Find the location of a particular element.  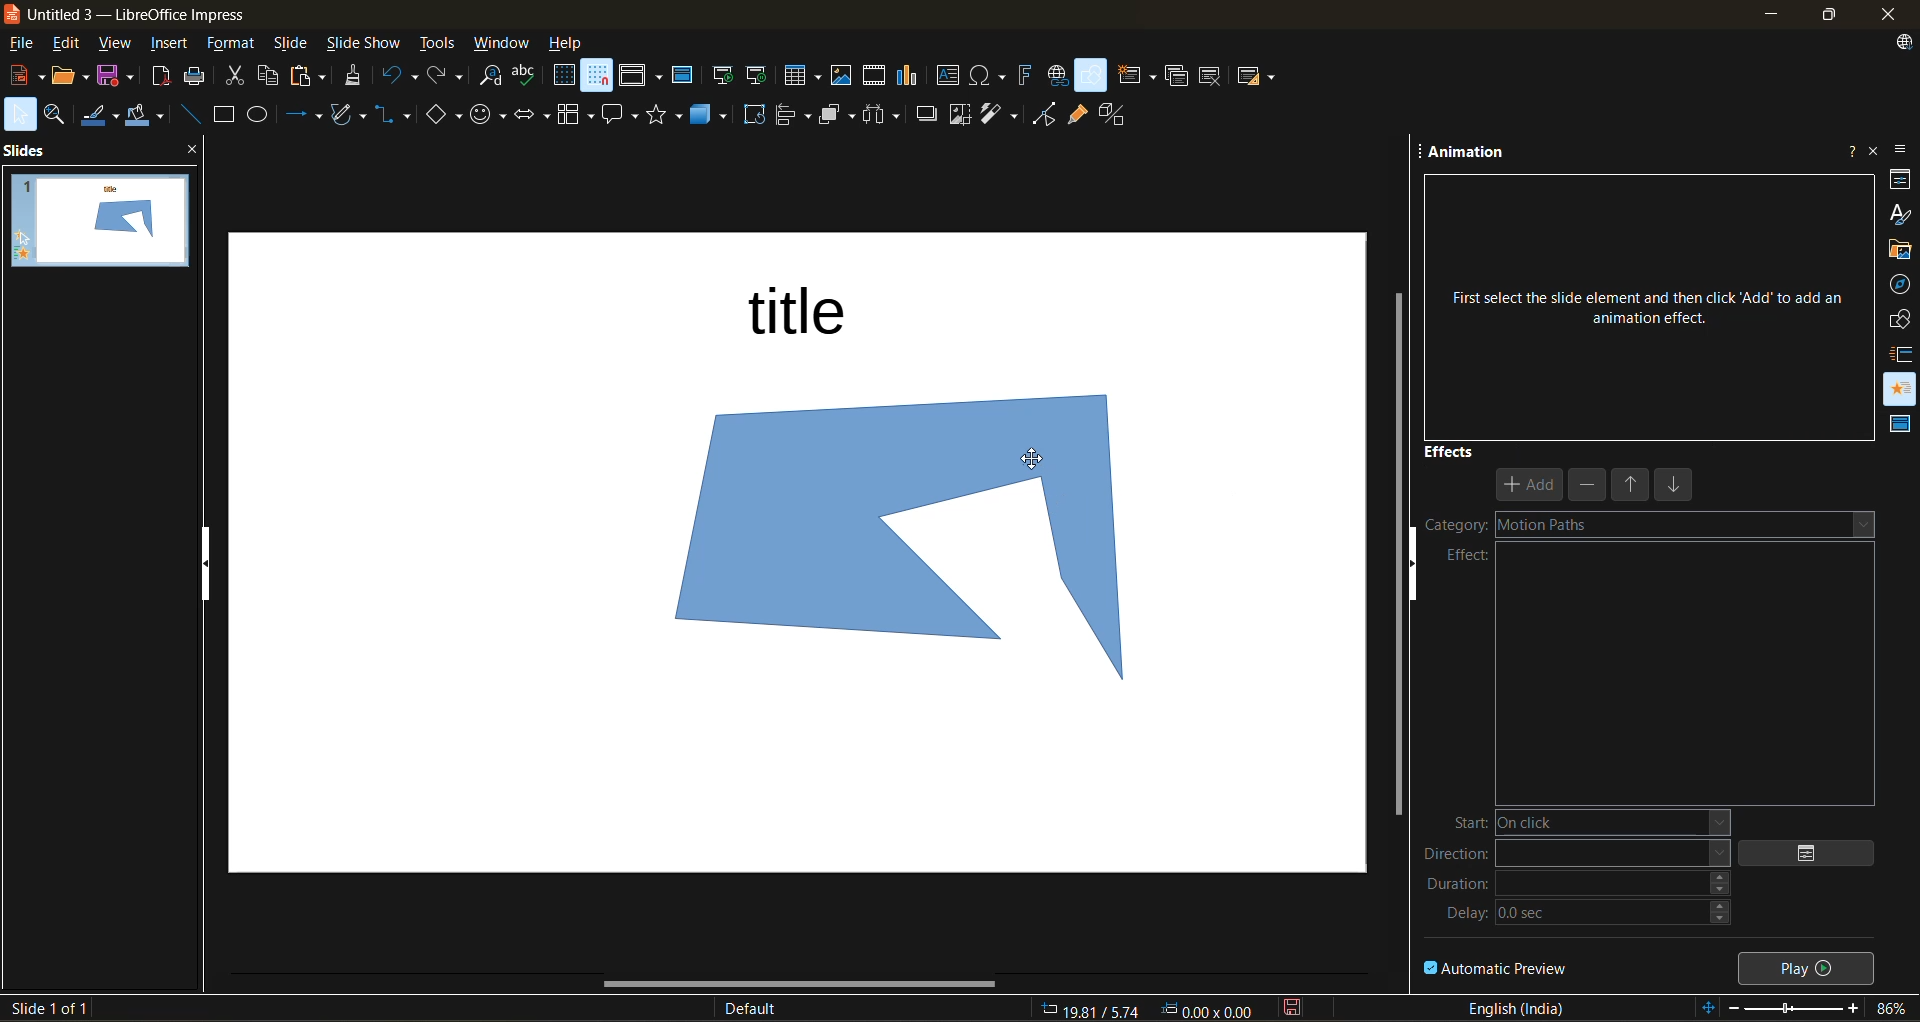

flowchart is located at coordinates (577, 116).